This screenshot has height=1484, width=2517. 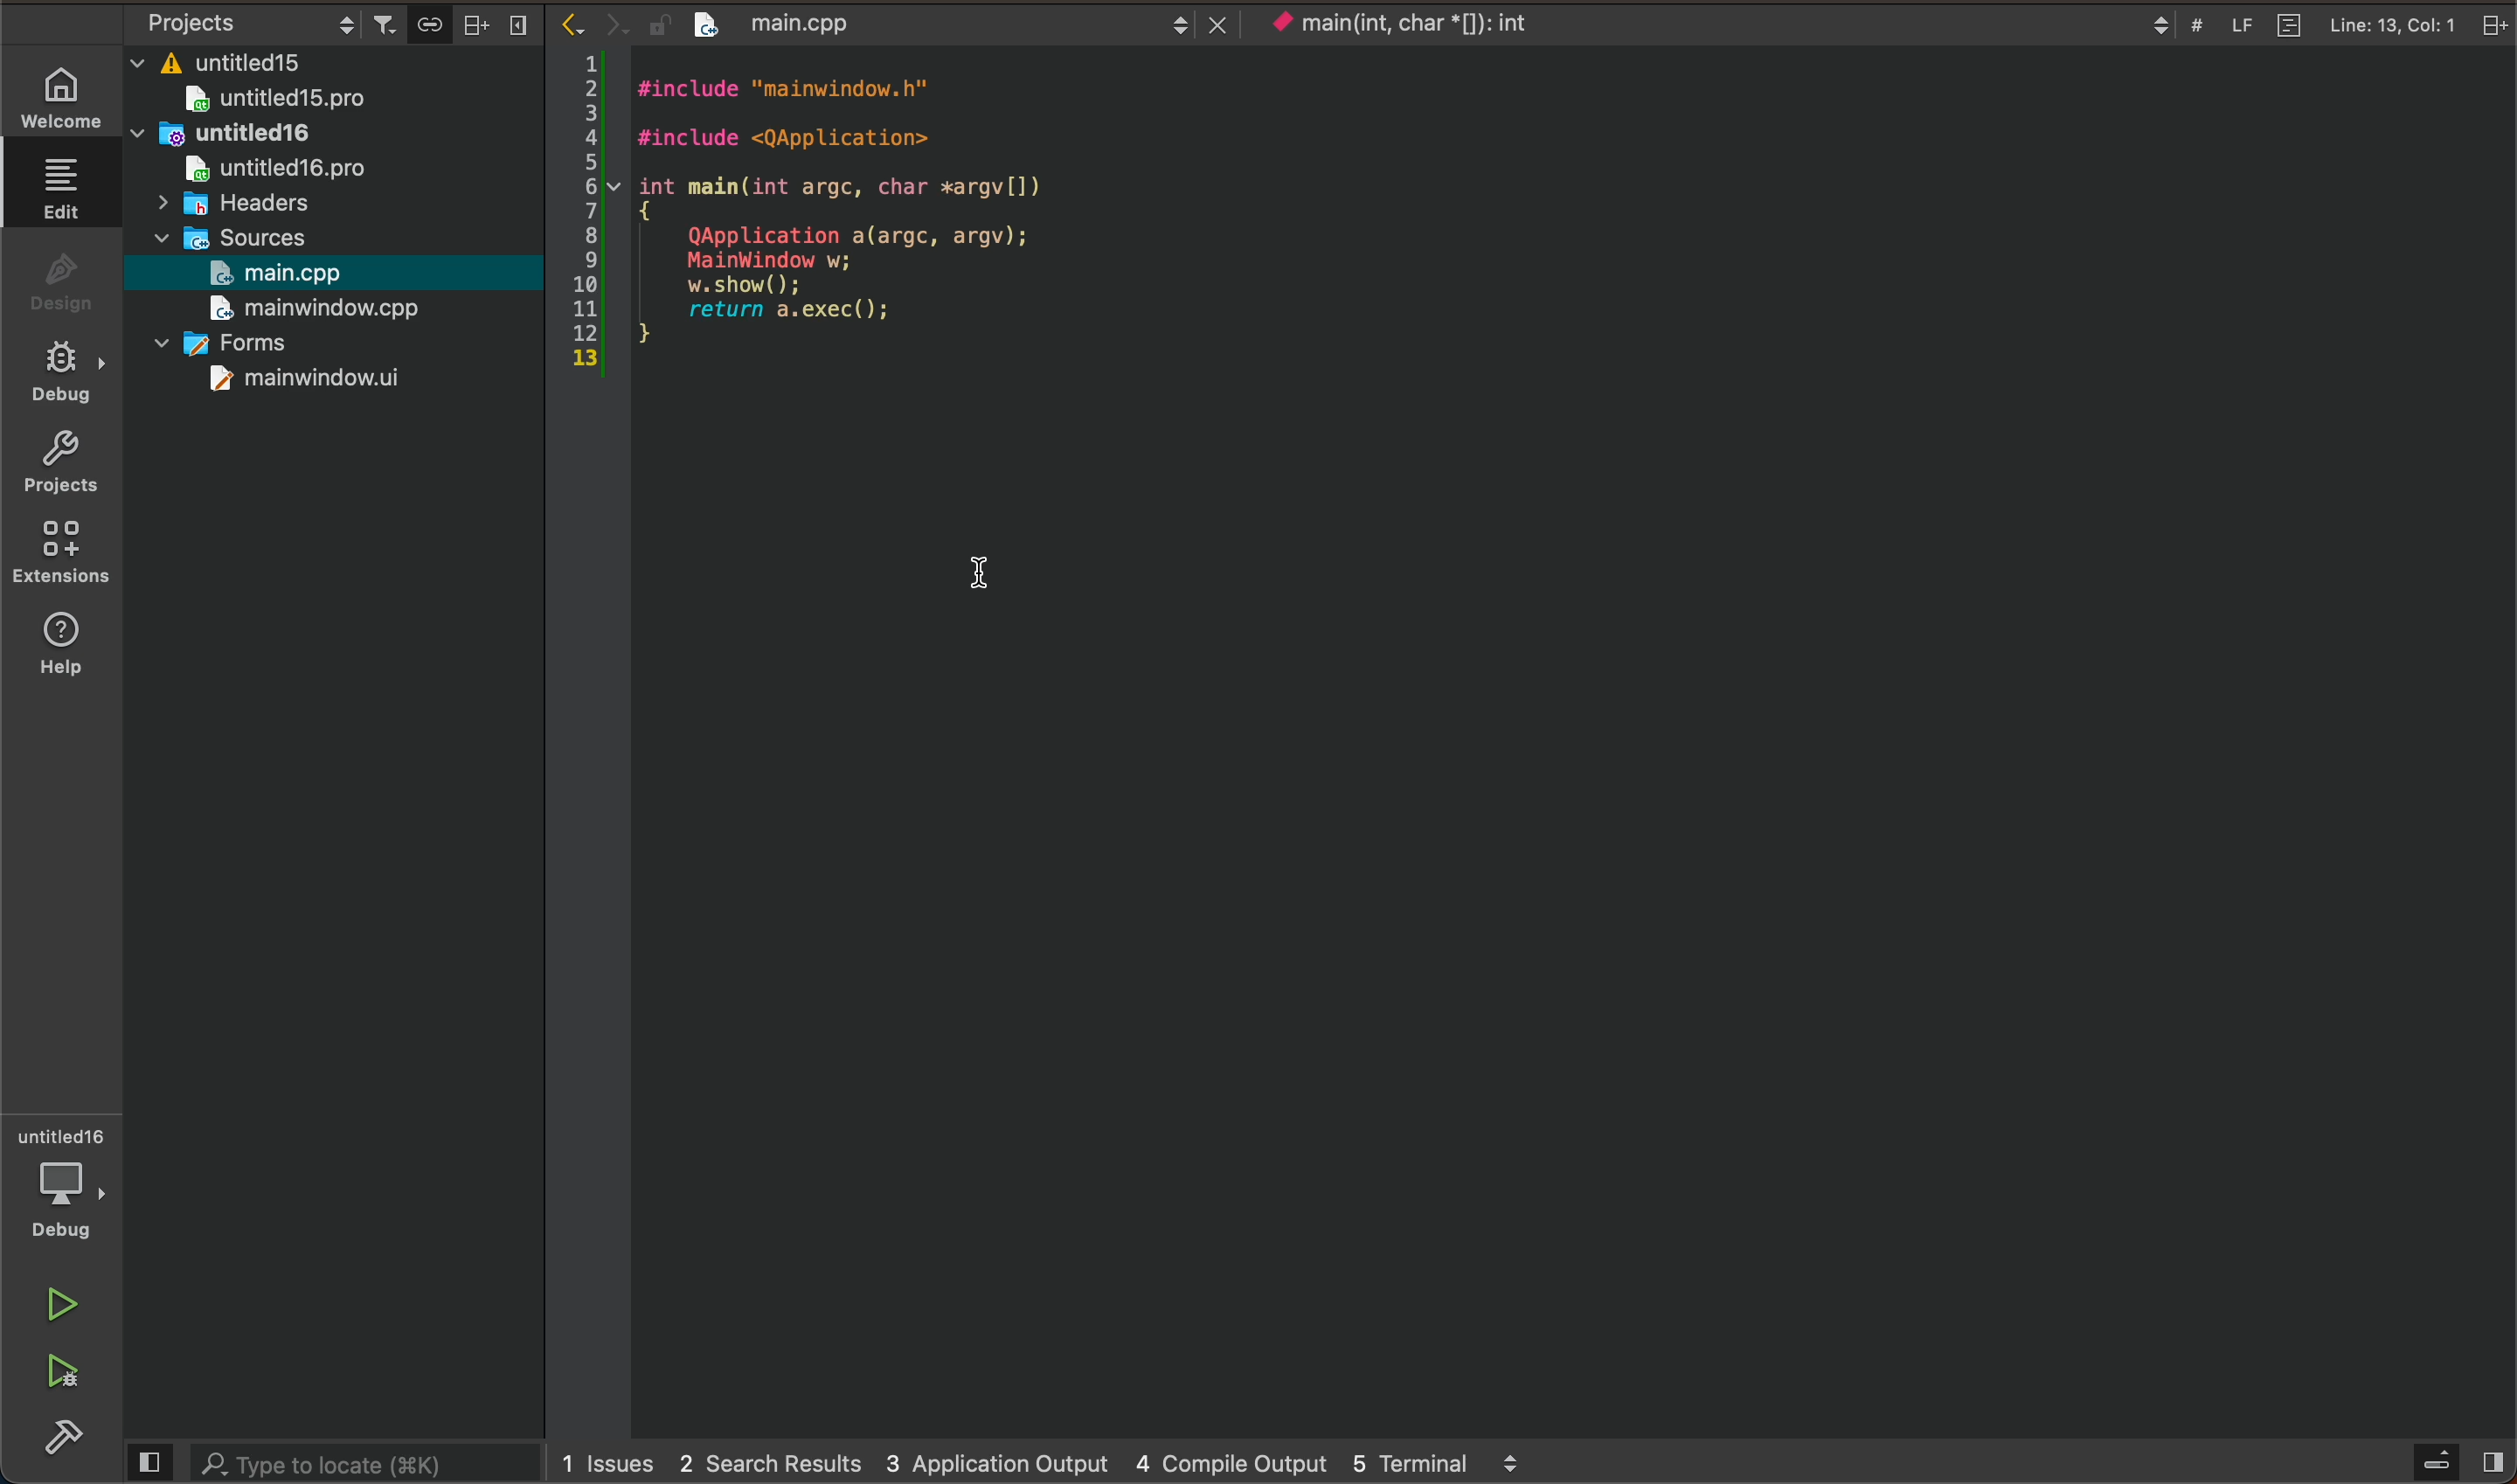 I want to click on sources, so click(x=249, y=233).